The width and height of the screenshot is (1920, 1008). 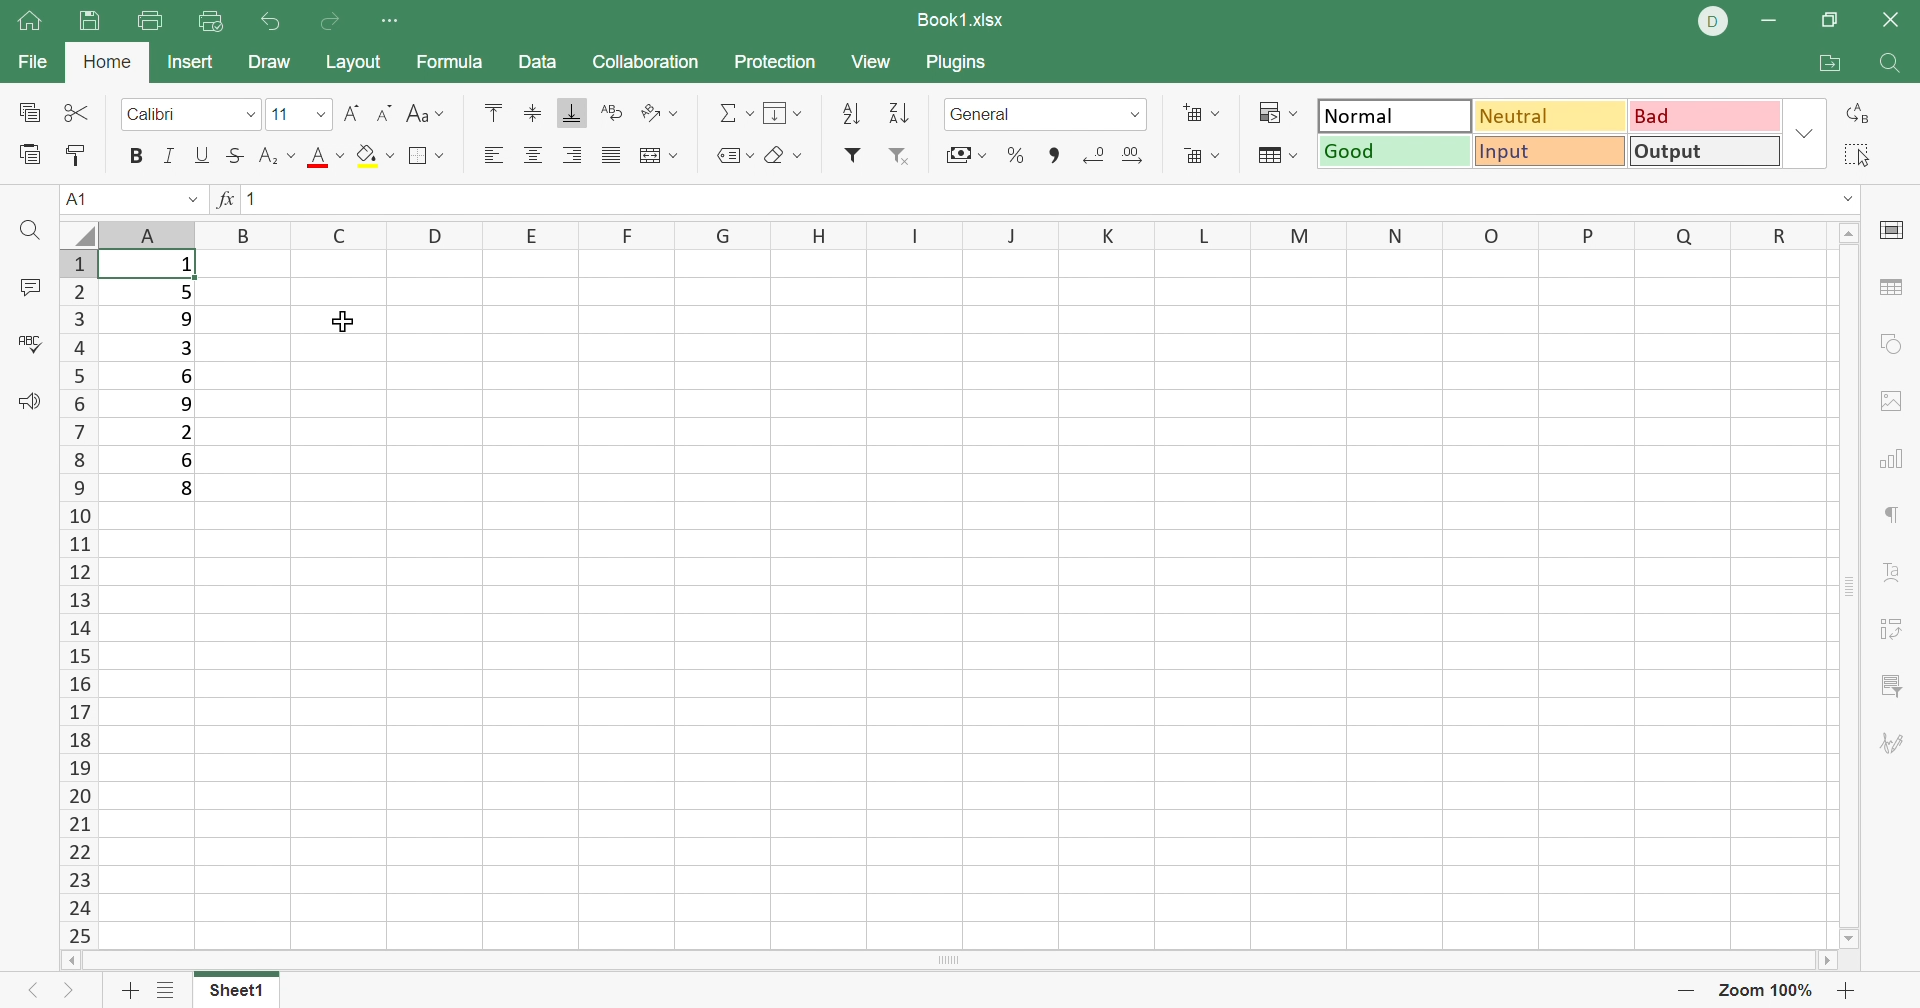 What do you see at coordinates (186, 350) in the screenshot?
I see `3` at bounding box center [186, 350].